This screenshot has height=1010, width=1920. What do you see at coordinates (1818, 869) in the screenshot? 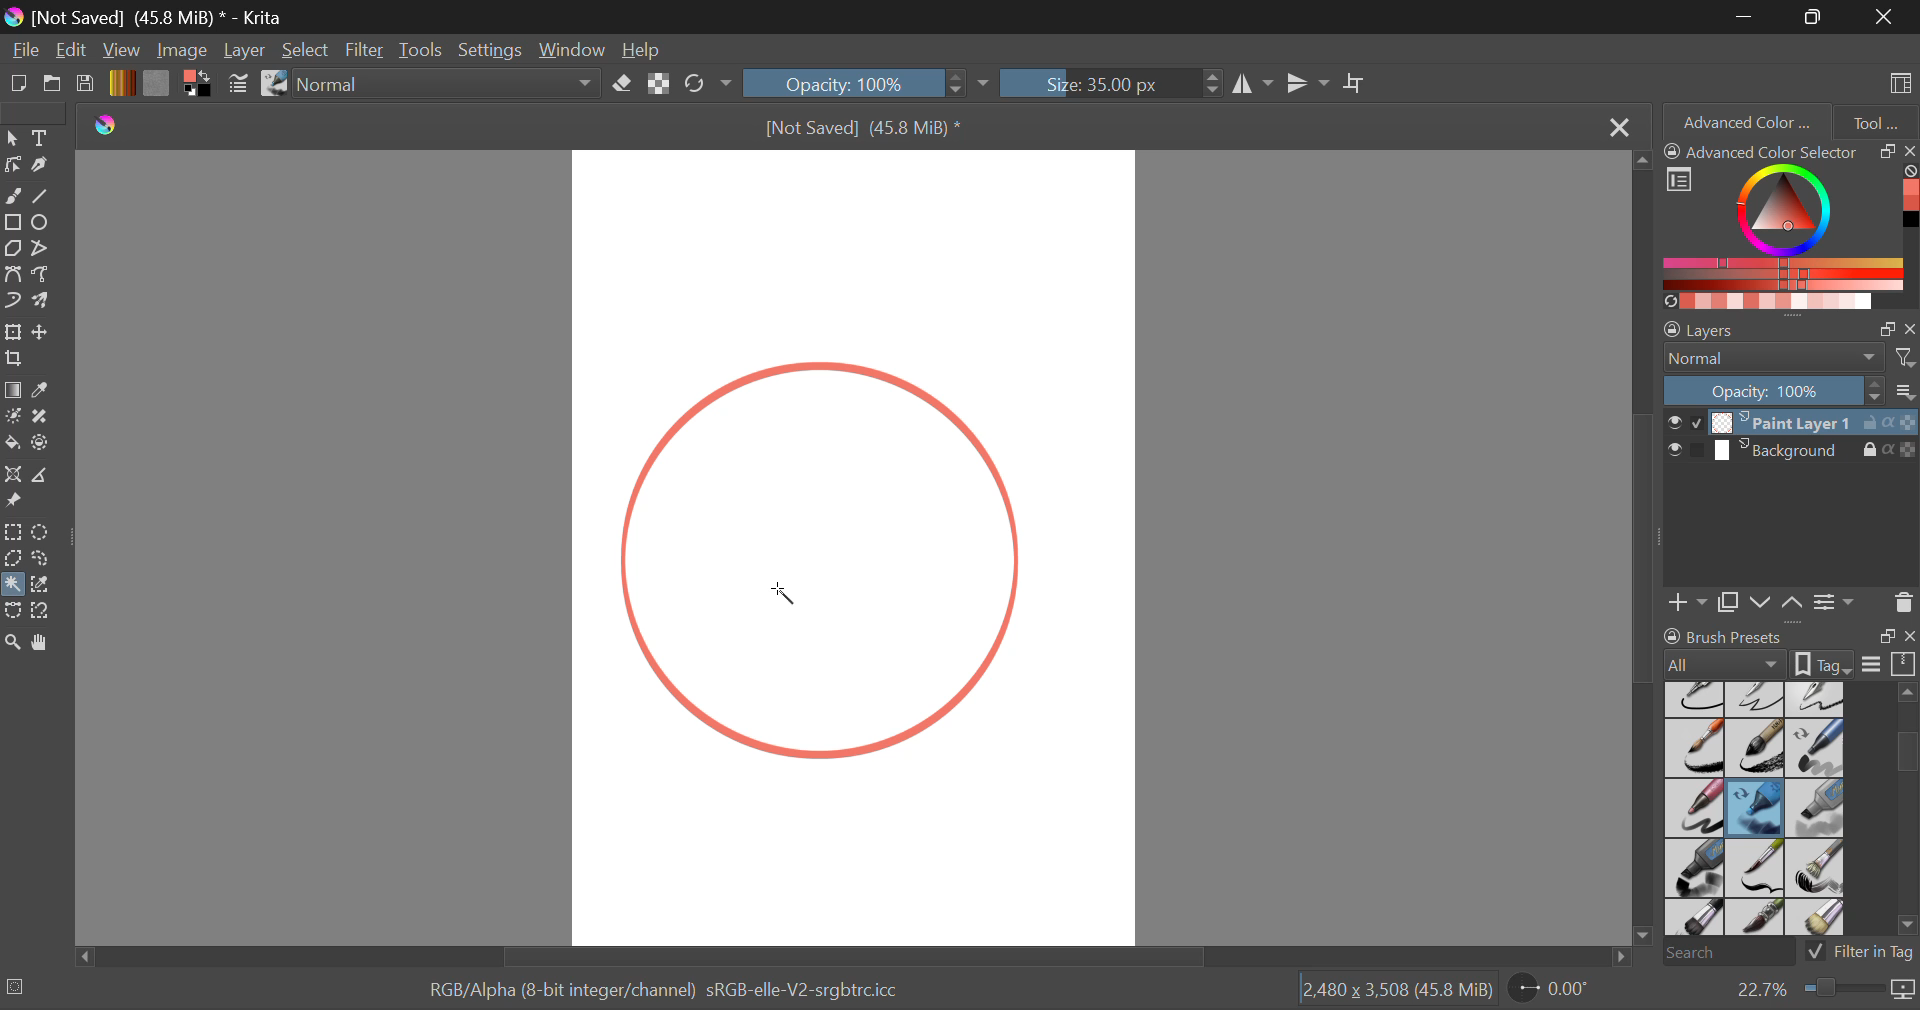
I see `Bristles-2 Flat Rough` at bounding box center [1818, 869].